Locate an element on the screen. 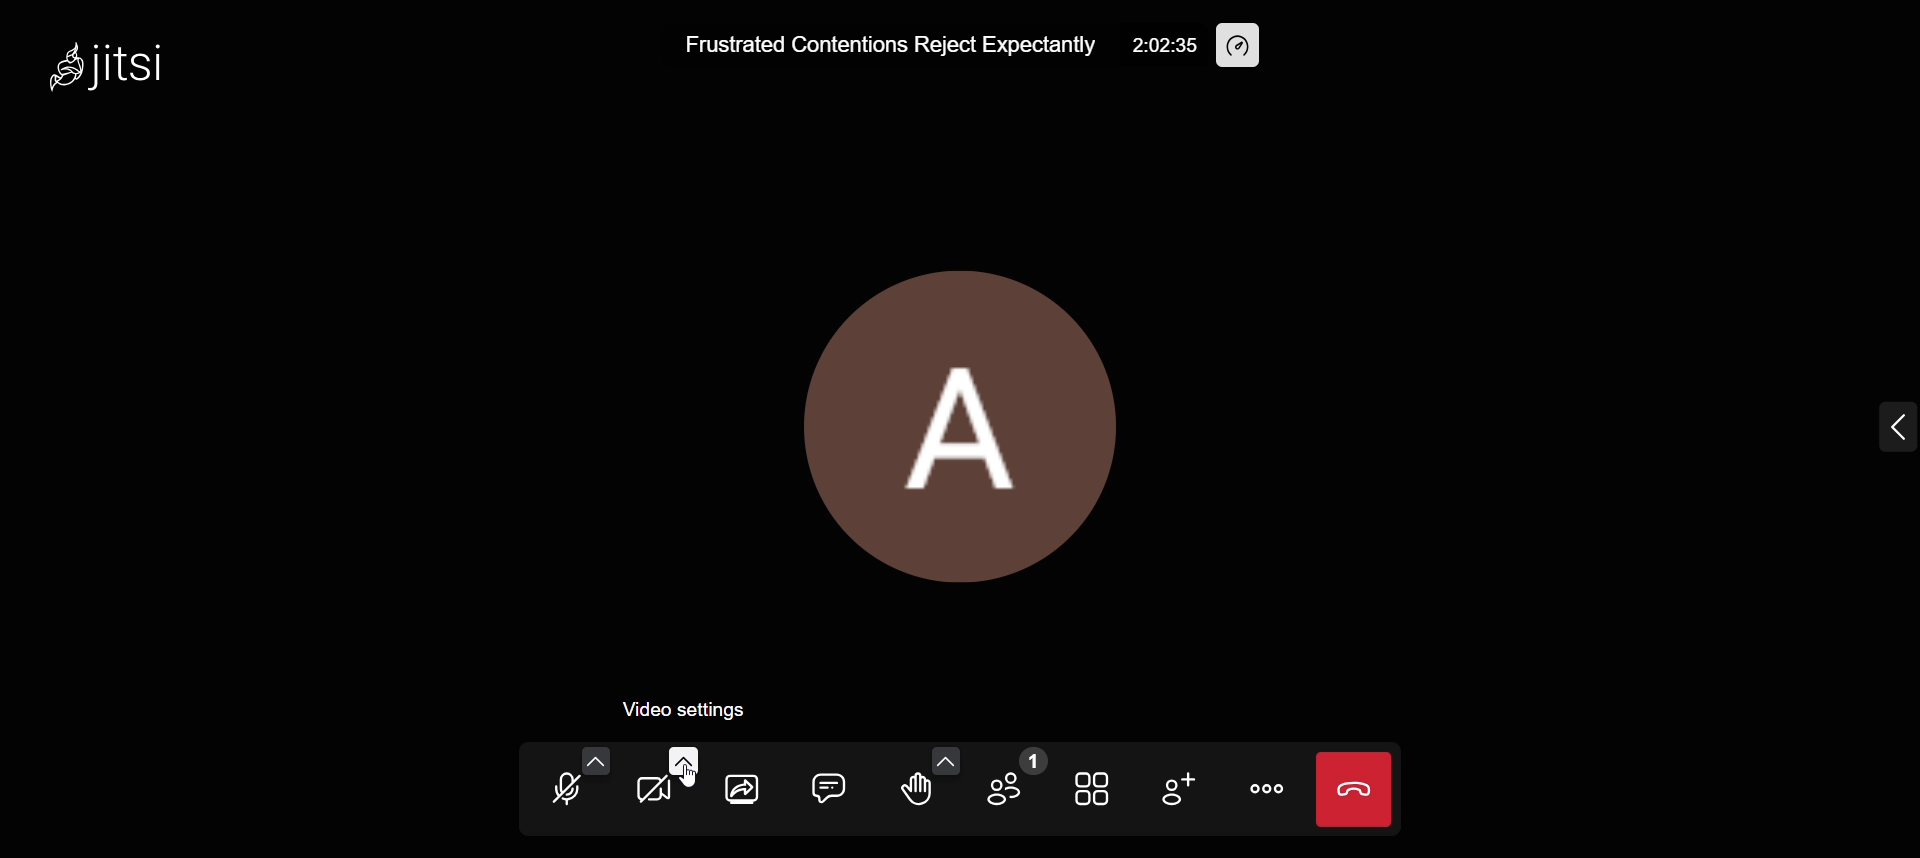 Image resolution: width=1920 pixels, height=858 pixels. add participants is located at coordinates (1178, 787).